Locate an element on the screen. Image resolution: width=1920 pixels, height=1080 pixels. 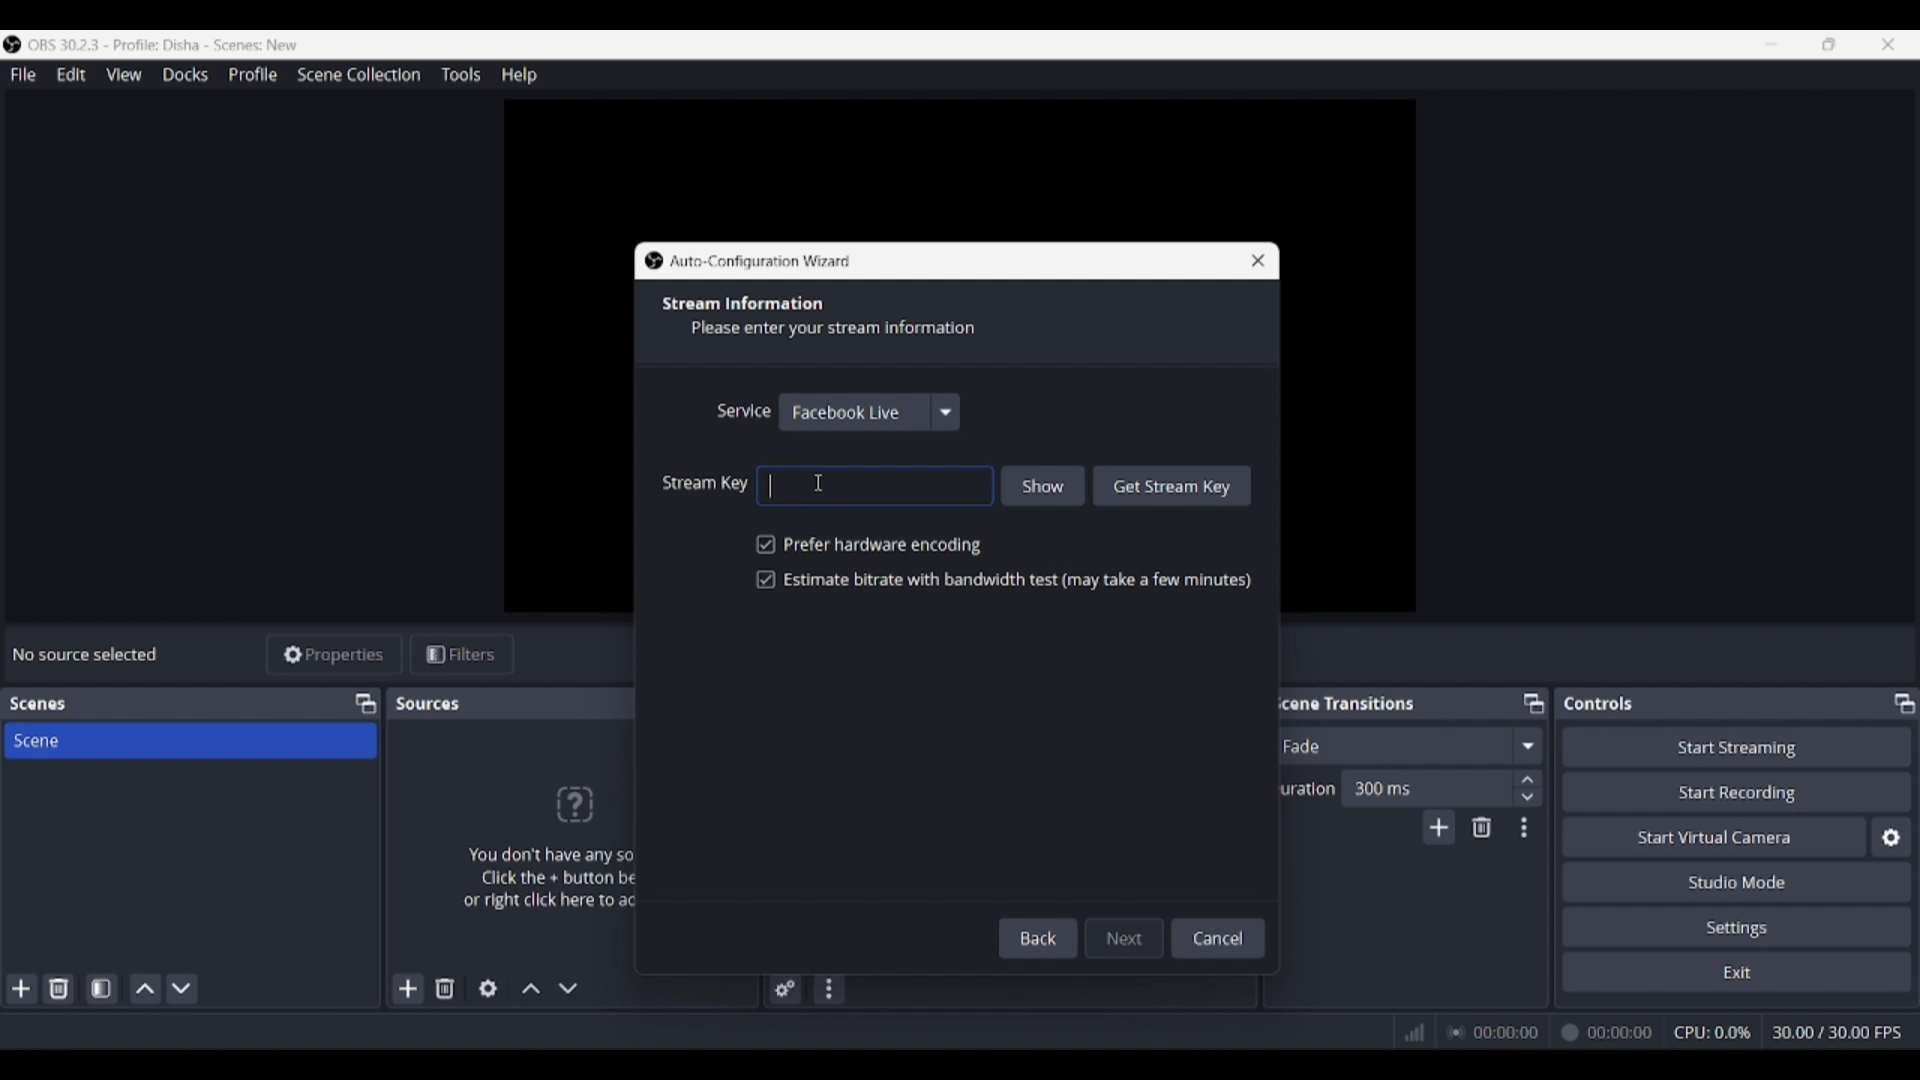
Panel title is located at coordinates (1599, 703).